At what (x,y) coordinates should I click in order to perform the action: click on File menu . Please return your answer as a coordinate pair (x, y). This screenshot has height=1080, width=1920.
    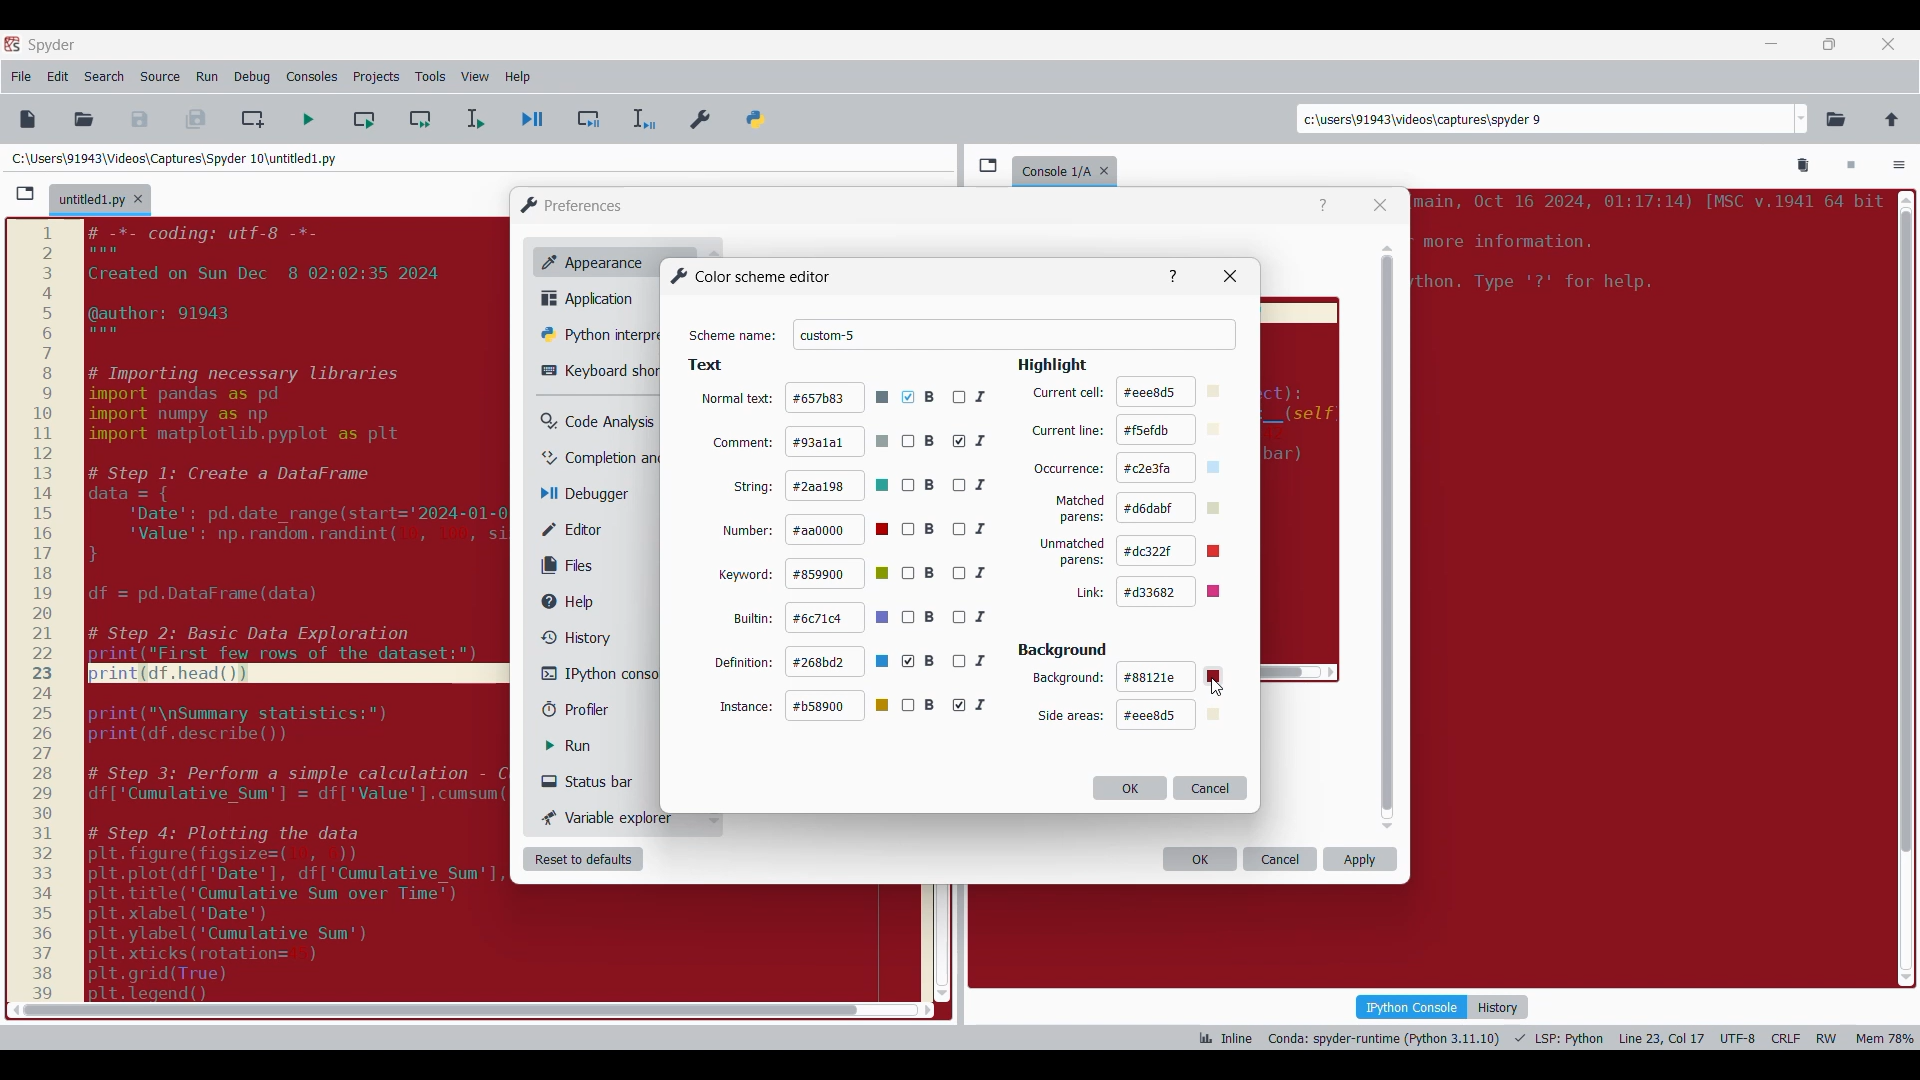
    Looking at the image, I should click on (21, 77).